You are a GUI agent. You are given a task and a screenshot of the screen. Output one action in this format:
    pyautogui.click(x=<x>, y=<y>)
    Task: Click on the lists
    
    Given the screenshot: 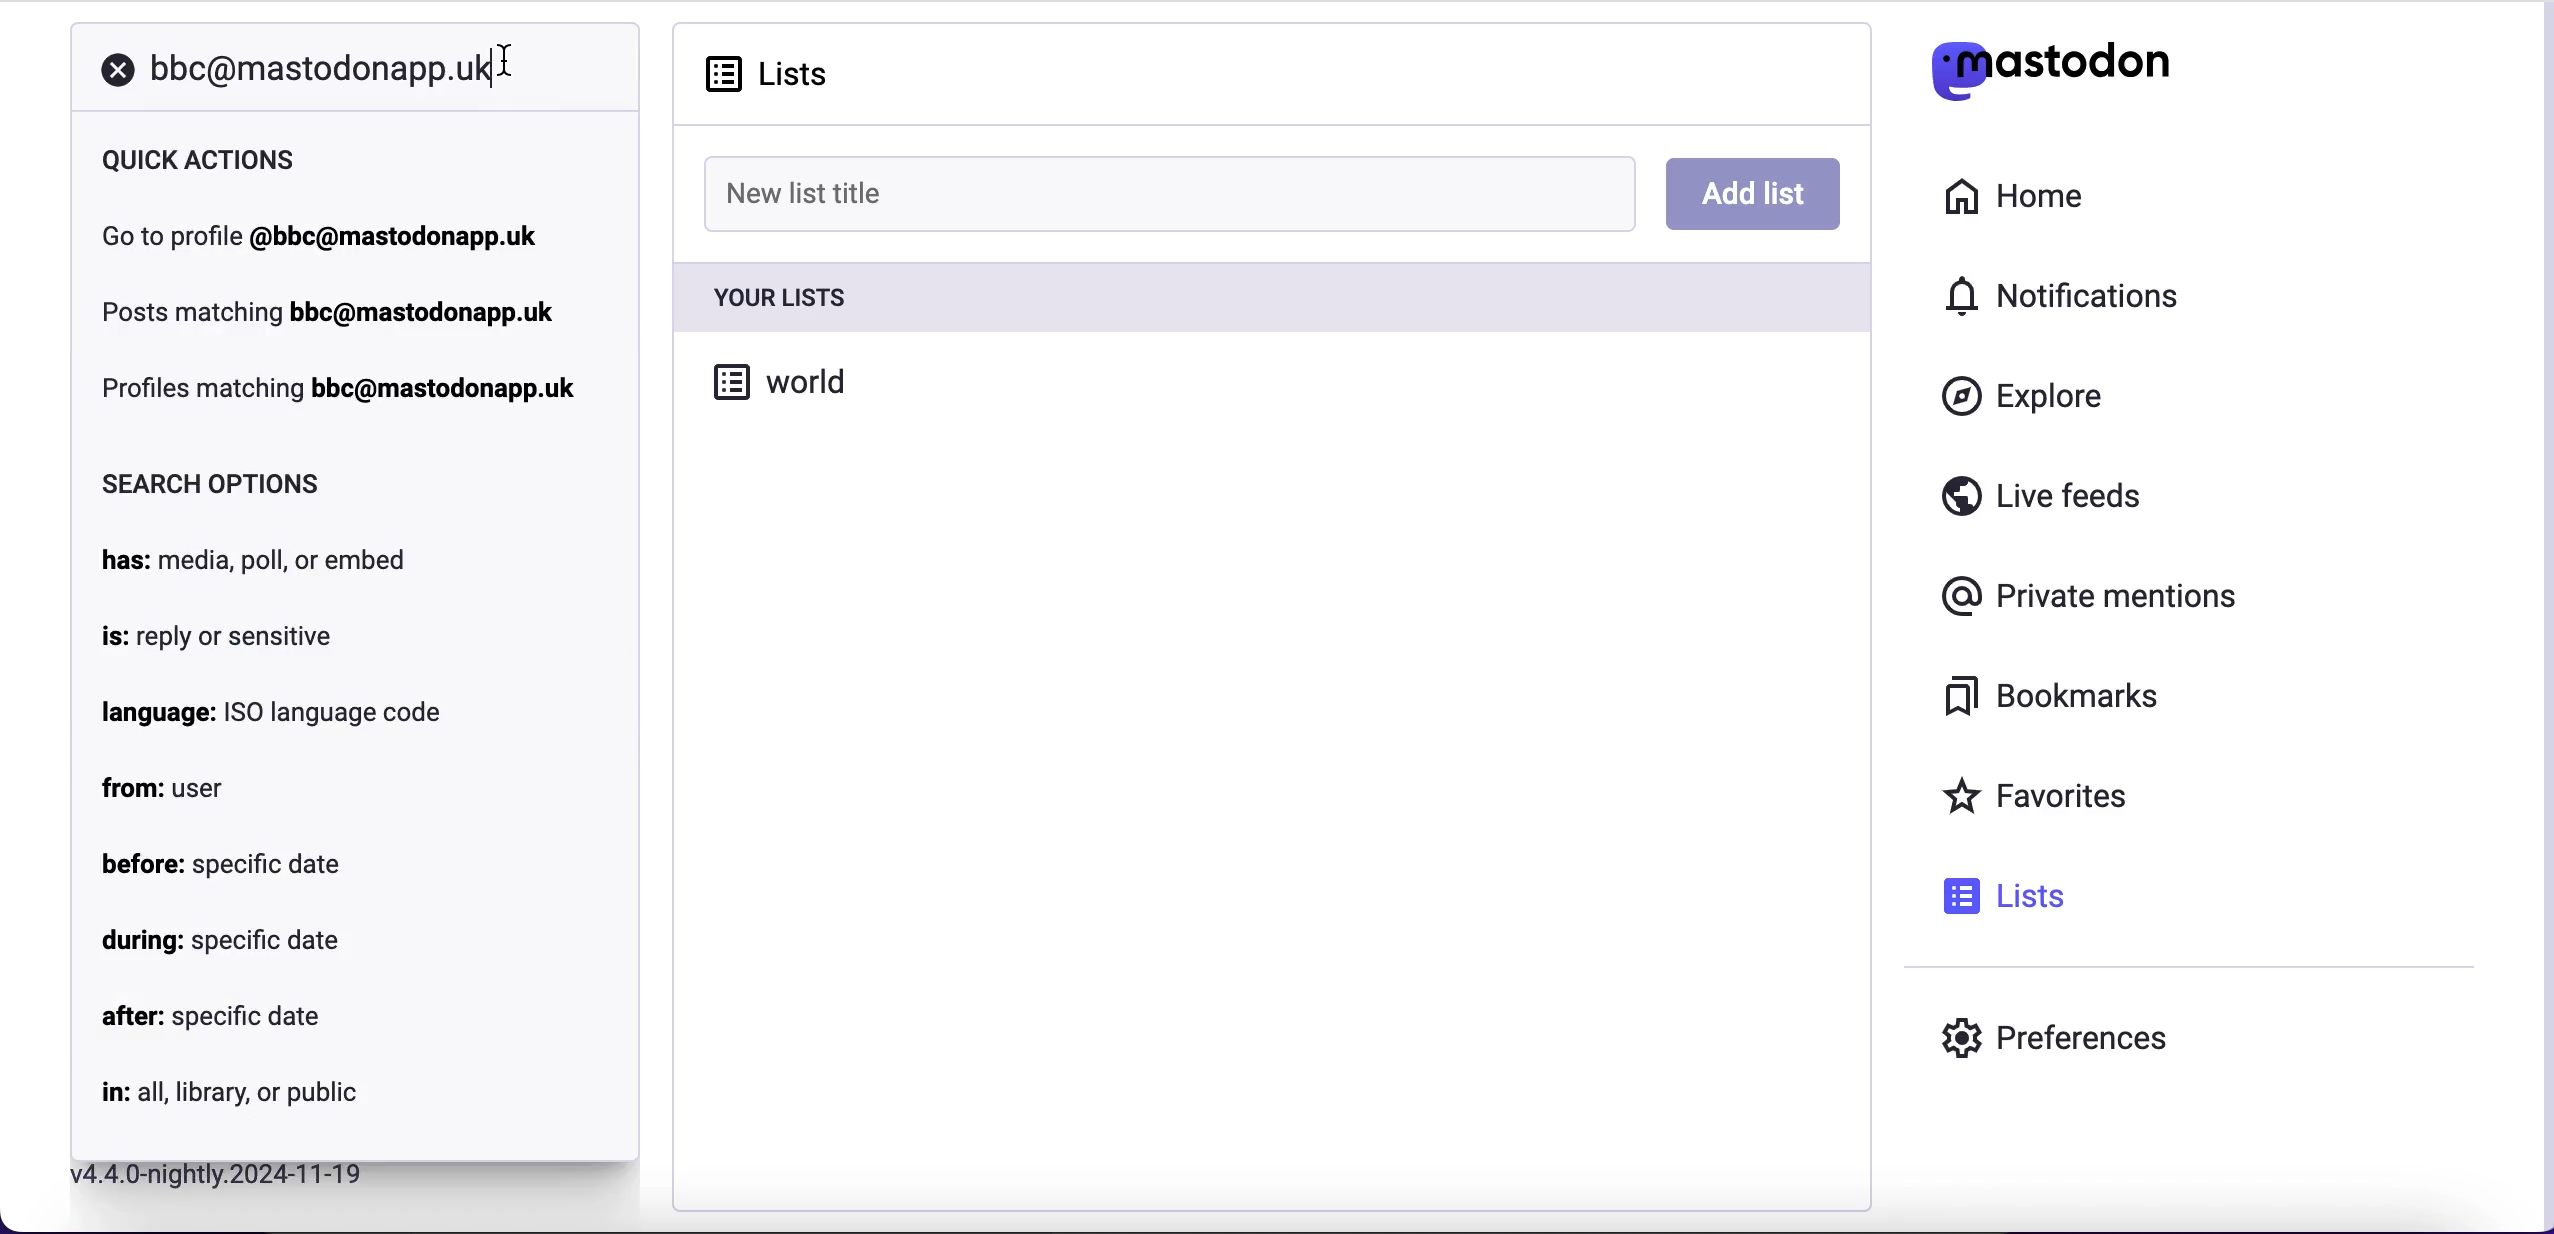 What is the action you would take?
    pyautogui.click(x=2005, y=895)
    